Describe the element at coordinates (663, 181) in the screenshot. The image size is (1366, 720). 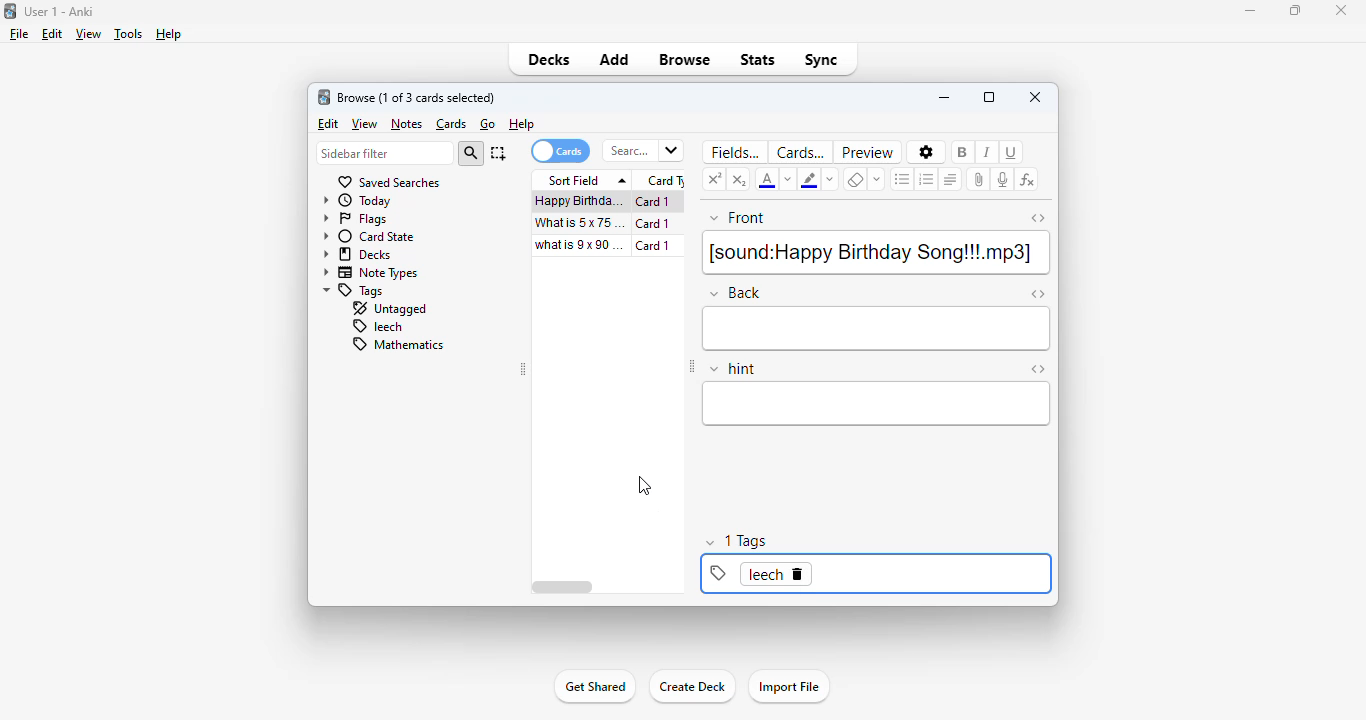
I see `card type` at that location.